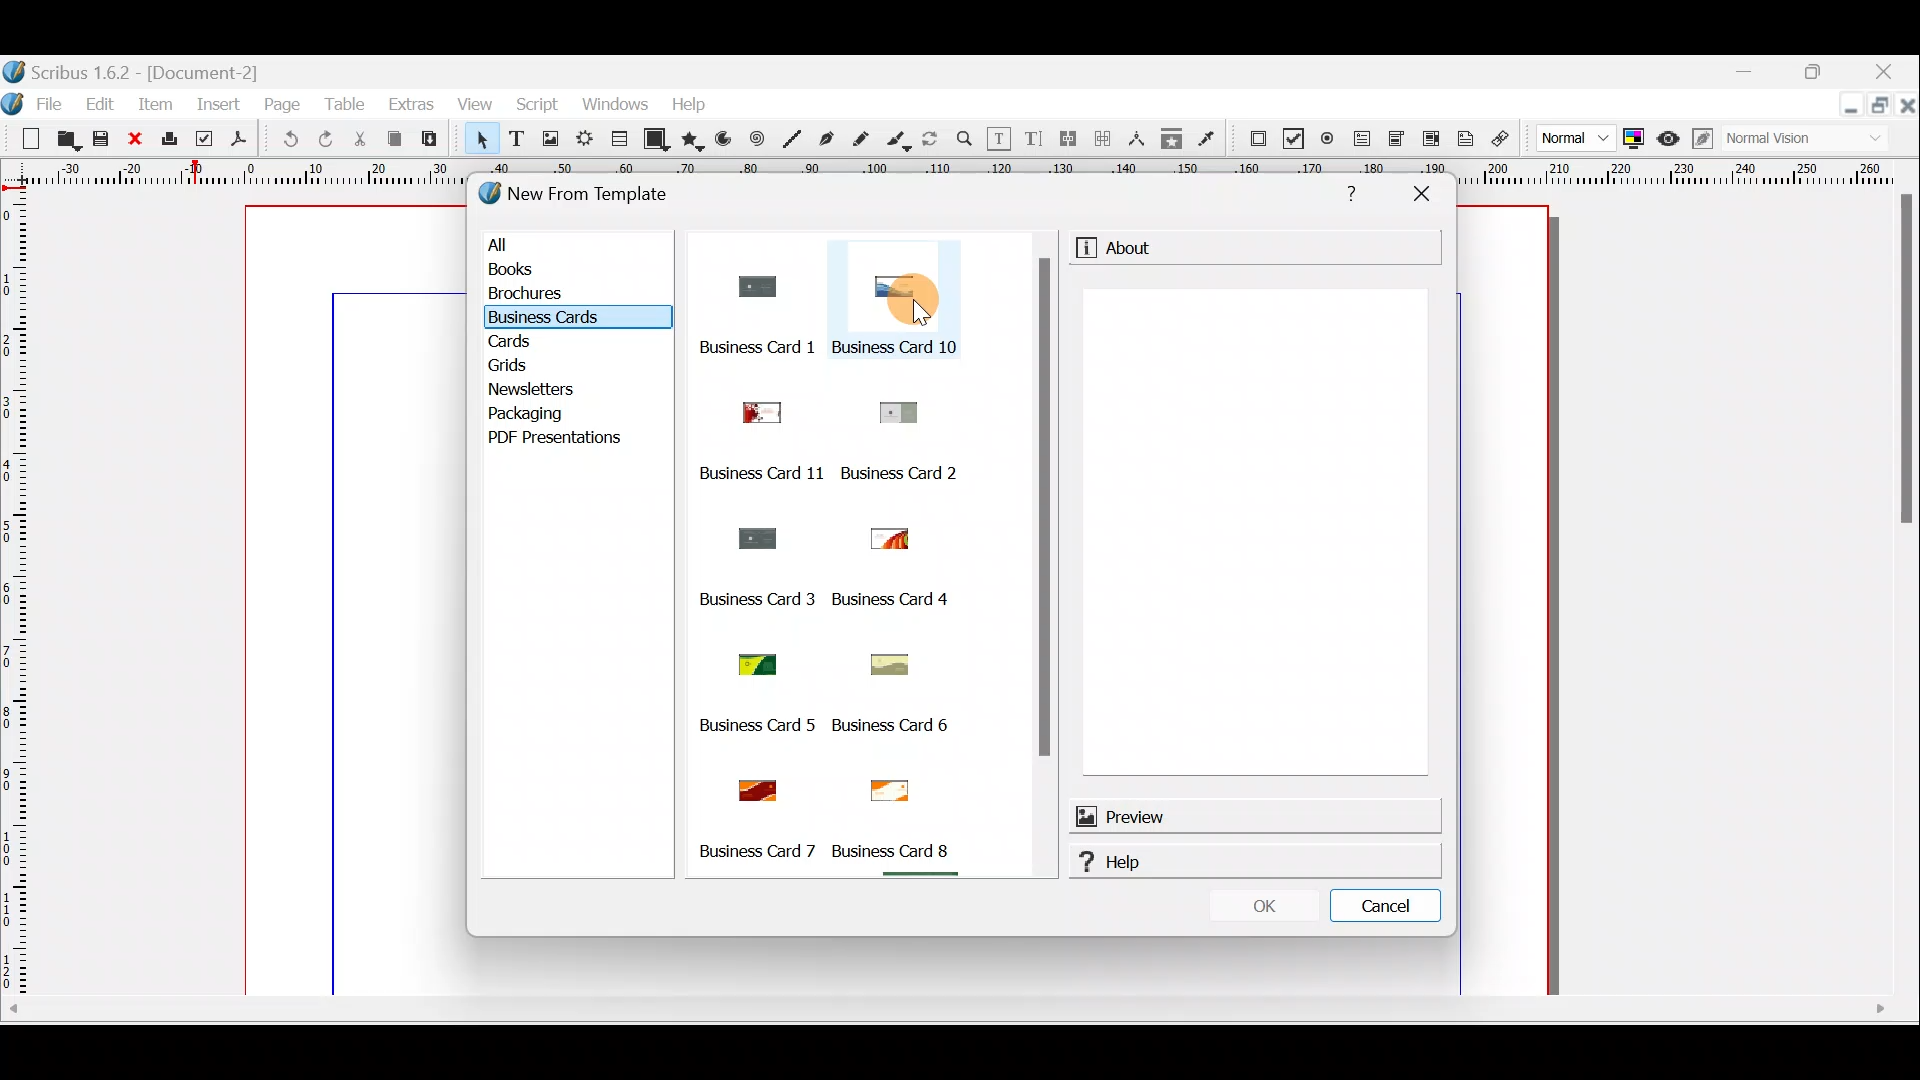 The height and width of the screenshot is (1080, 1920). What do you see at coordinates (1172, 137) in the screenshot?
I see `Copy item properties` at bounding box center [1172, 137].